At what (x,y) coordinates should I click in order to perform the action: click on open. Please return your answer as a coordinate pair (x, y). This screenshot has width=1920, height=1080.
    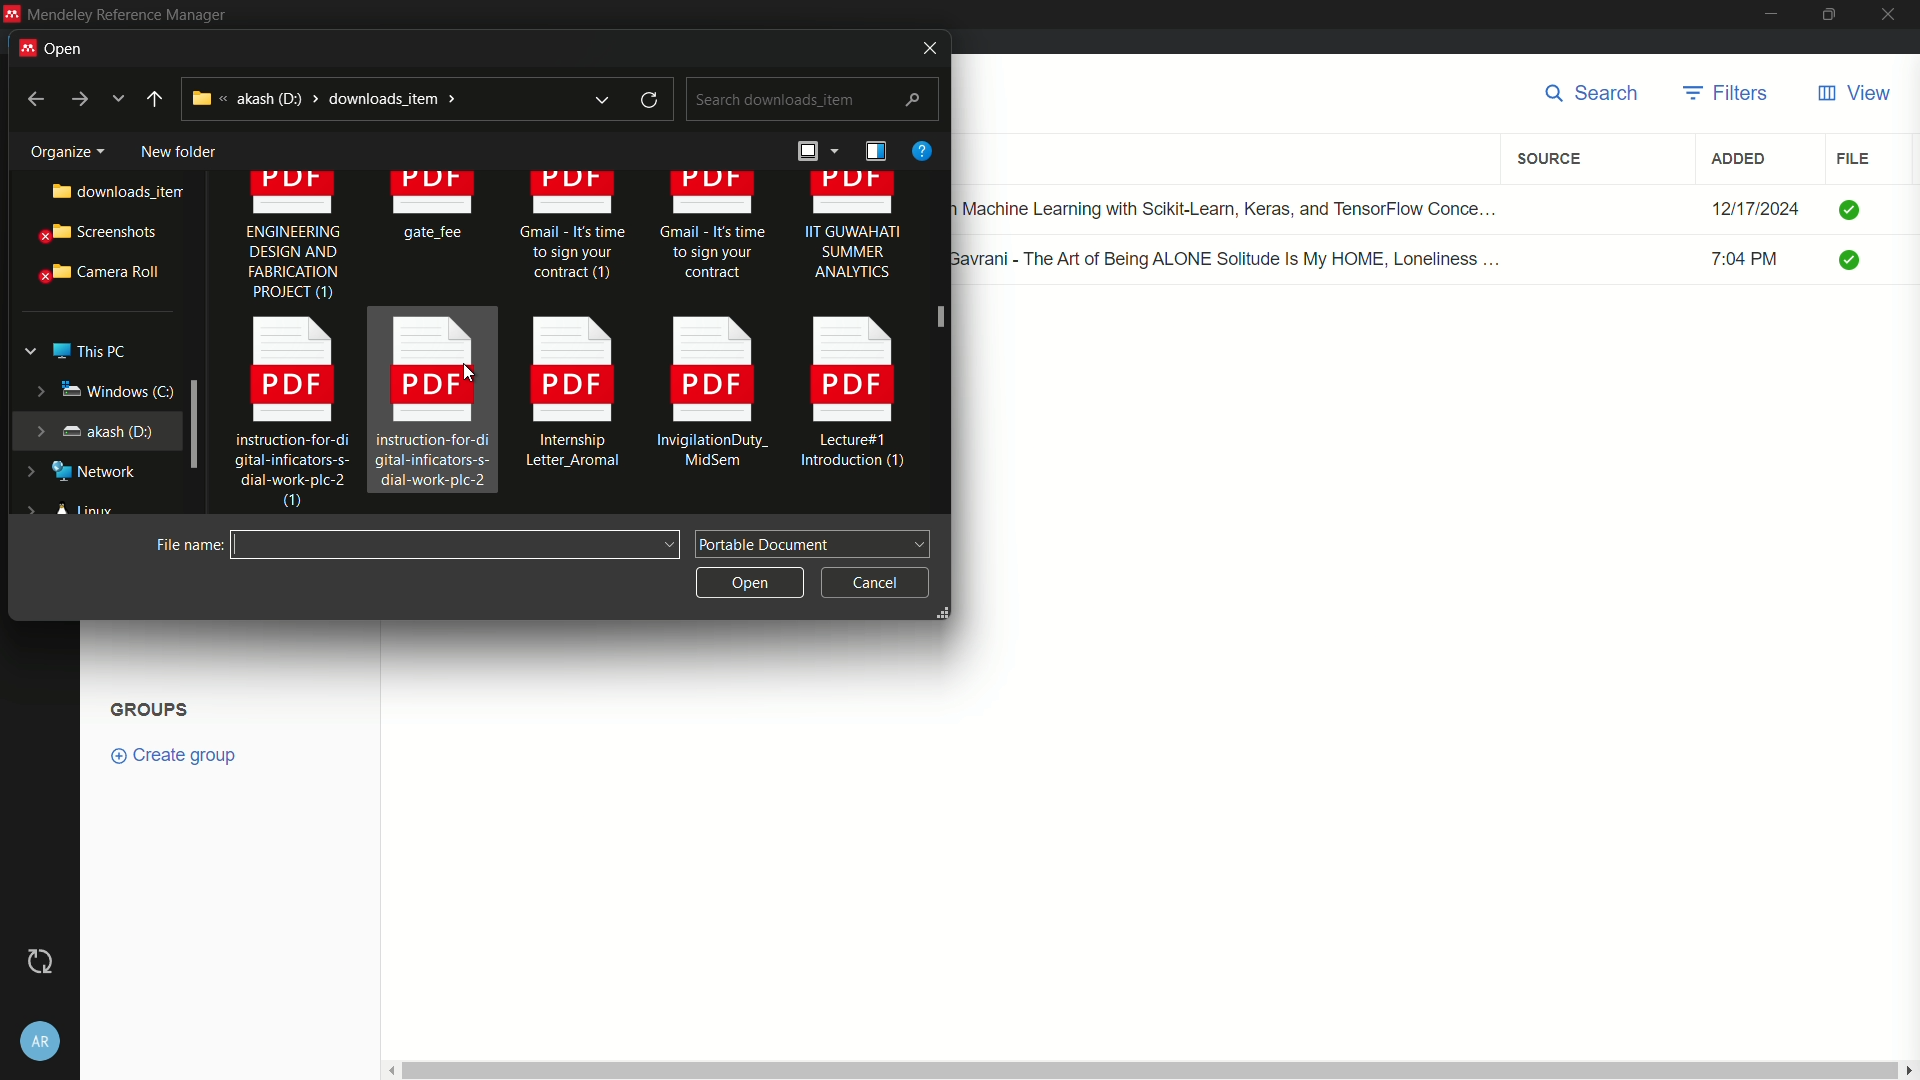
    Looking at the image, I should click on (61, 46).